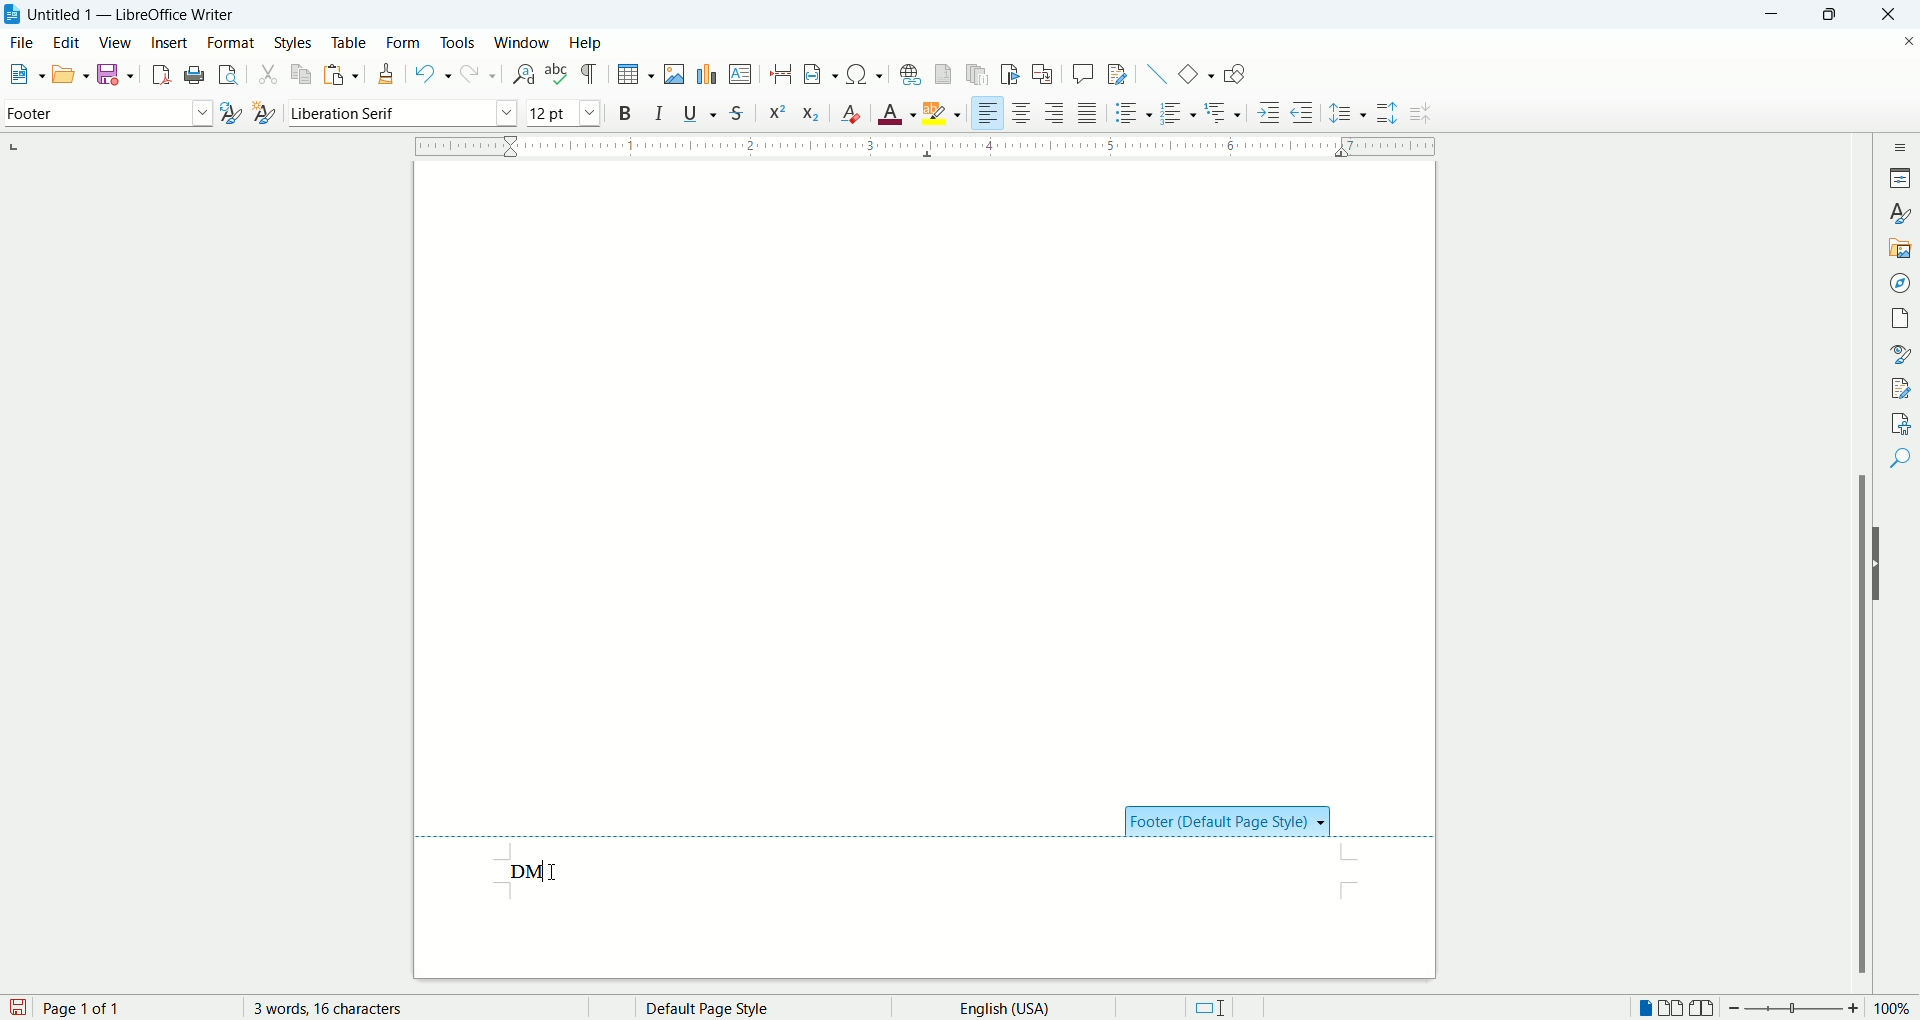  I want to click on insert image, so click(678, 74).